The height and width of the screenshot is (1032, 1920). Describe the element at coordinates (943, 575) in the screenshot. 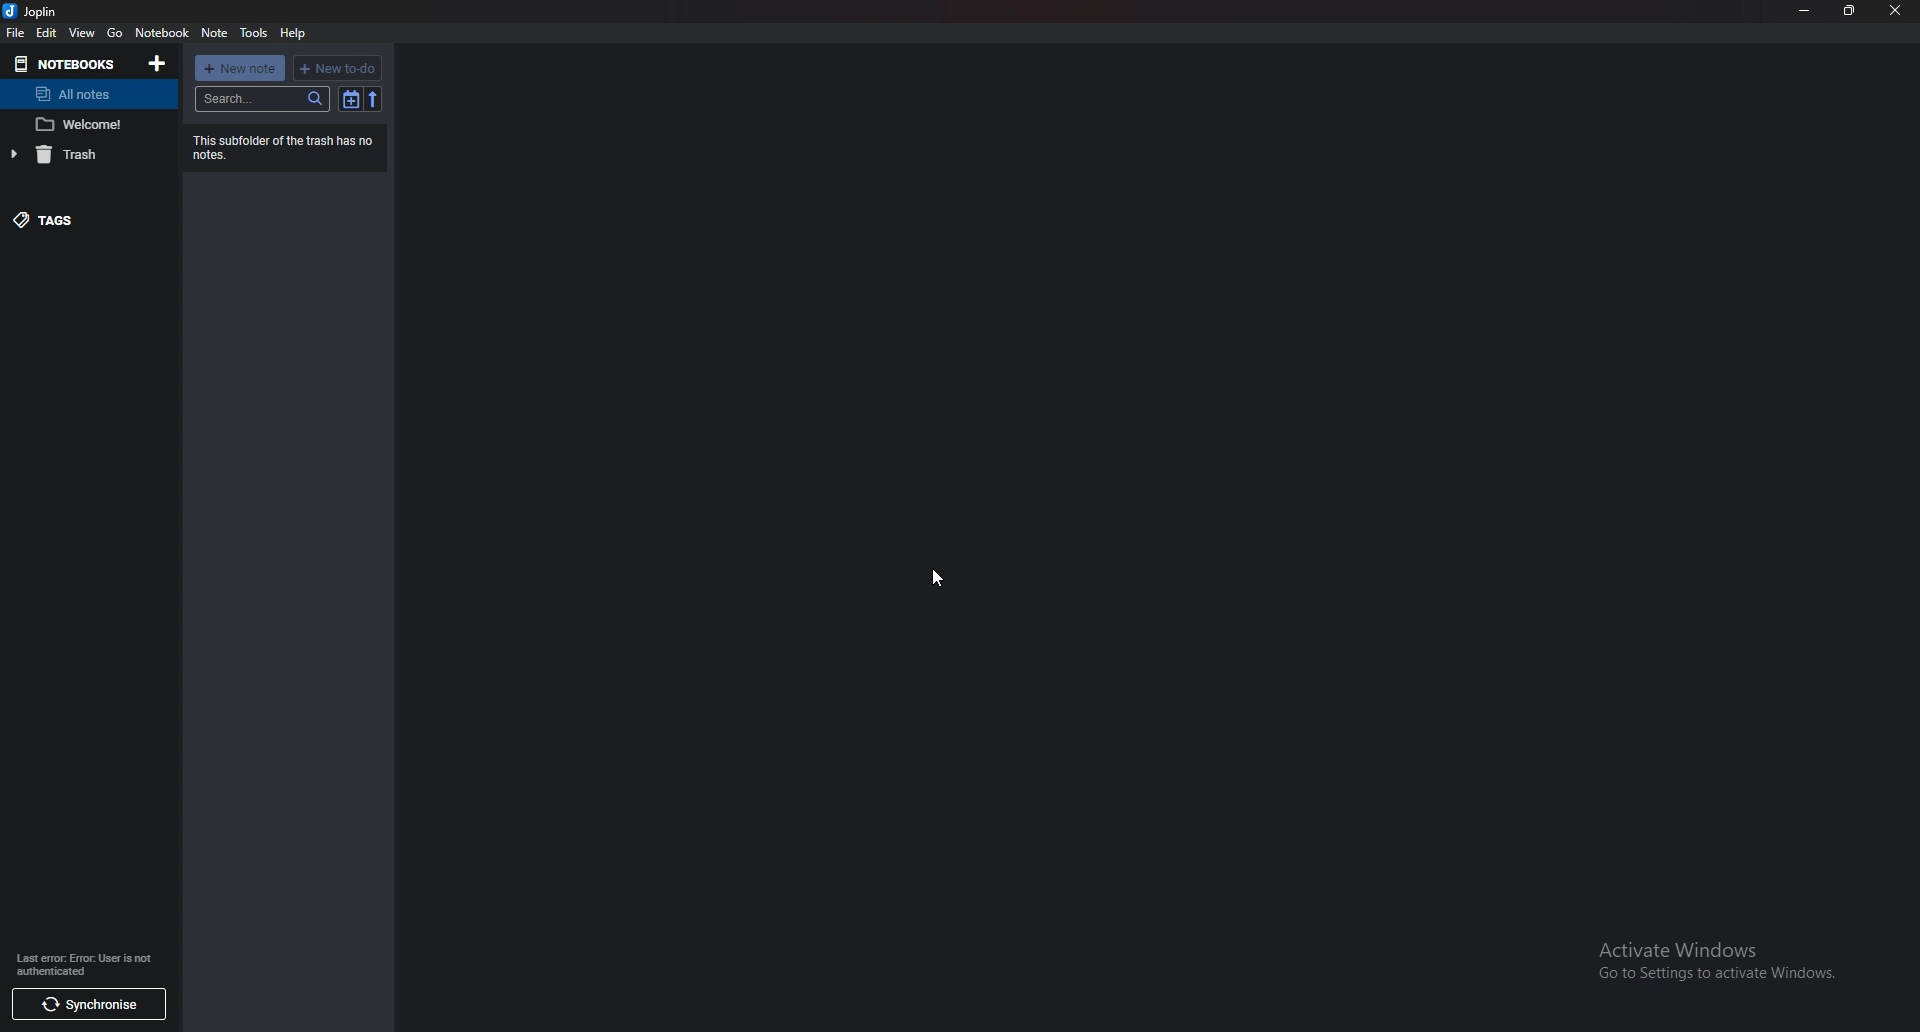

I see `Pointer` at that location.